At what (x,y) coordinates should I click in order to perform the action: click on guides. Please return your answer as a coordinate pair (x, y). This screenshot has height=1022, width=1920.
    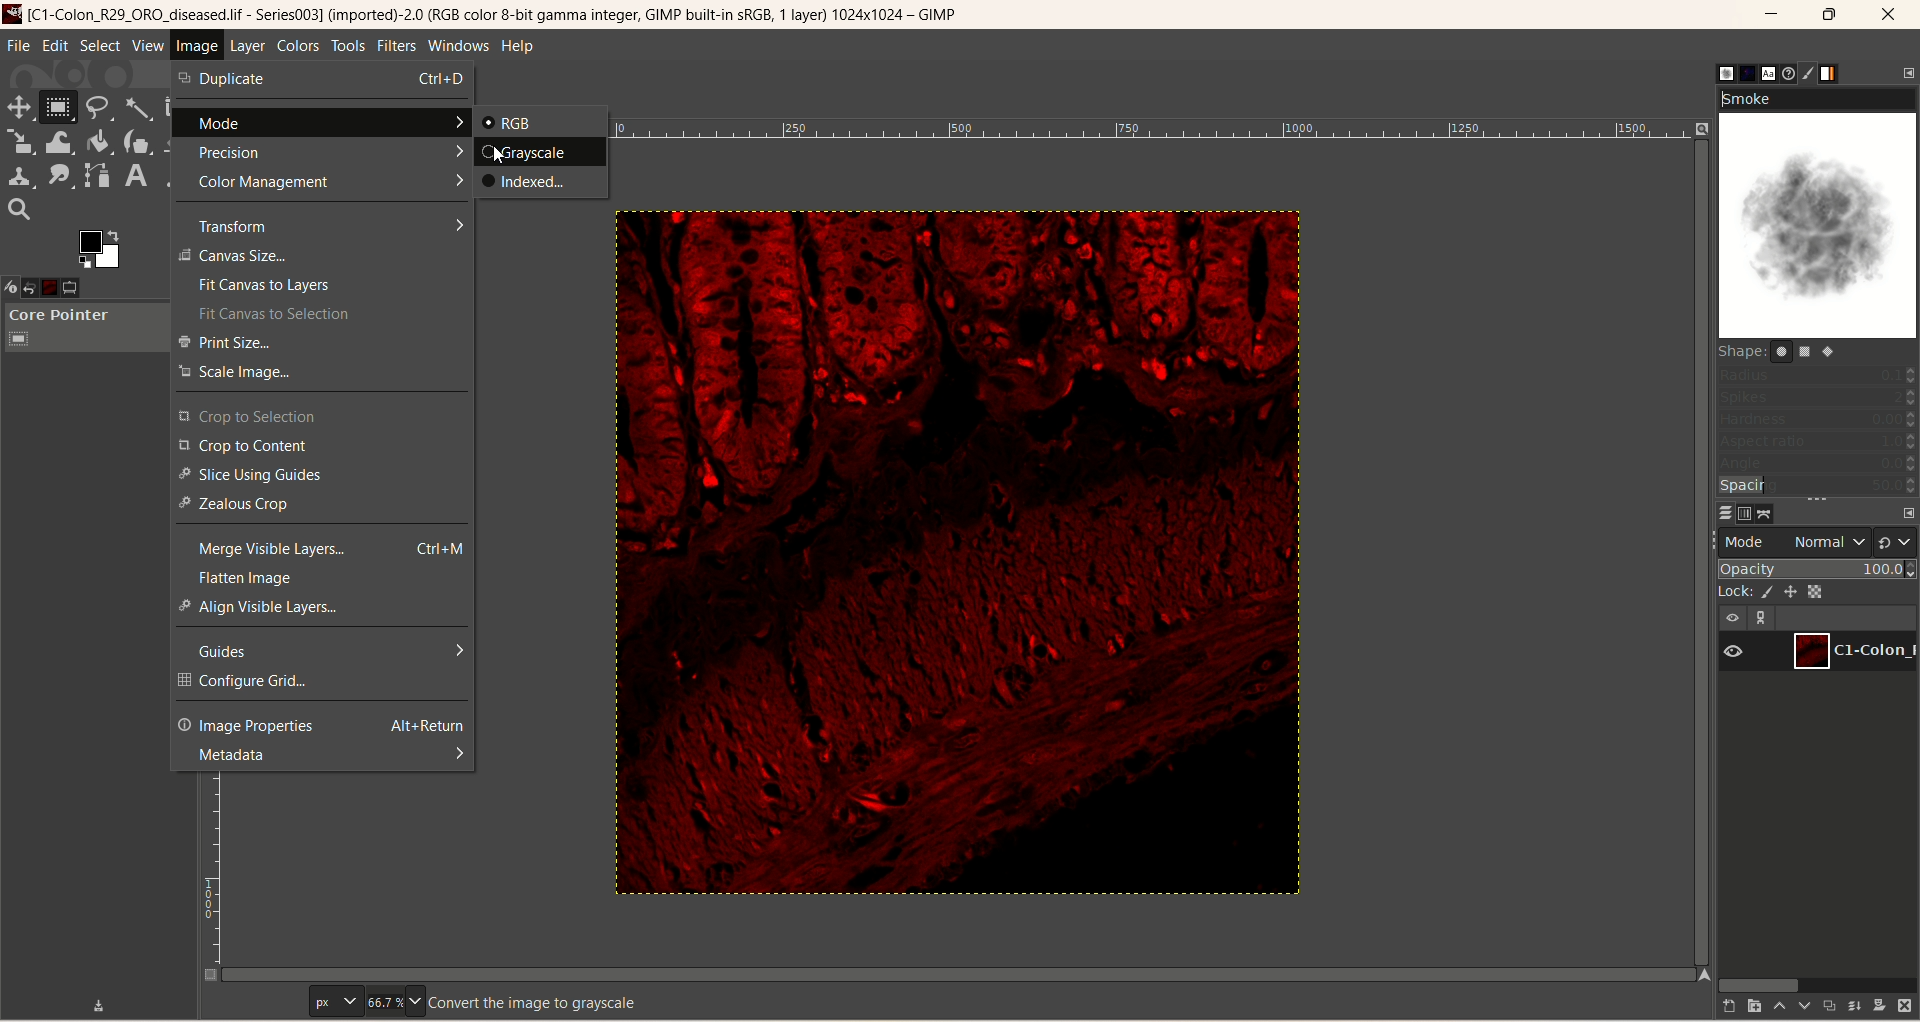
    Looking at the image, I should click on (323, 652).